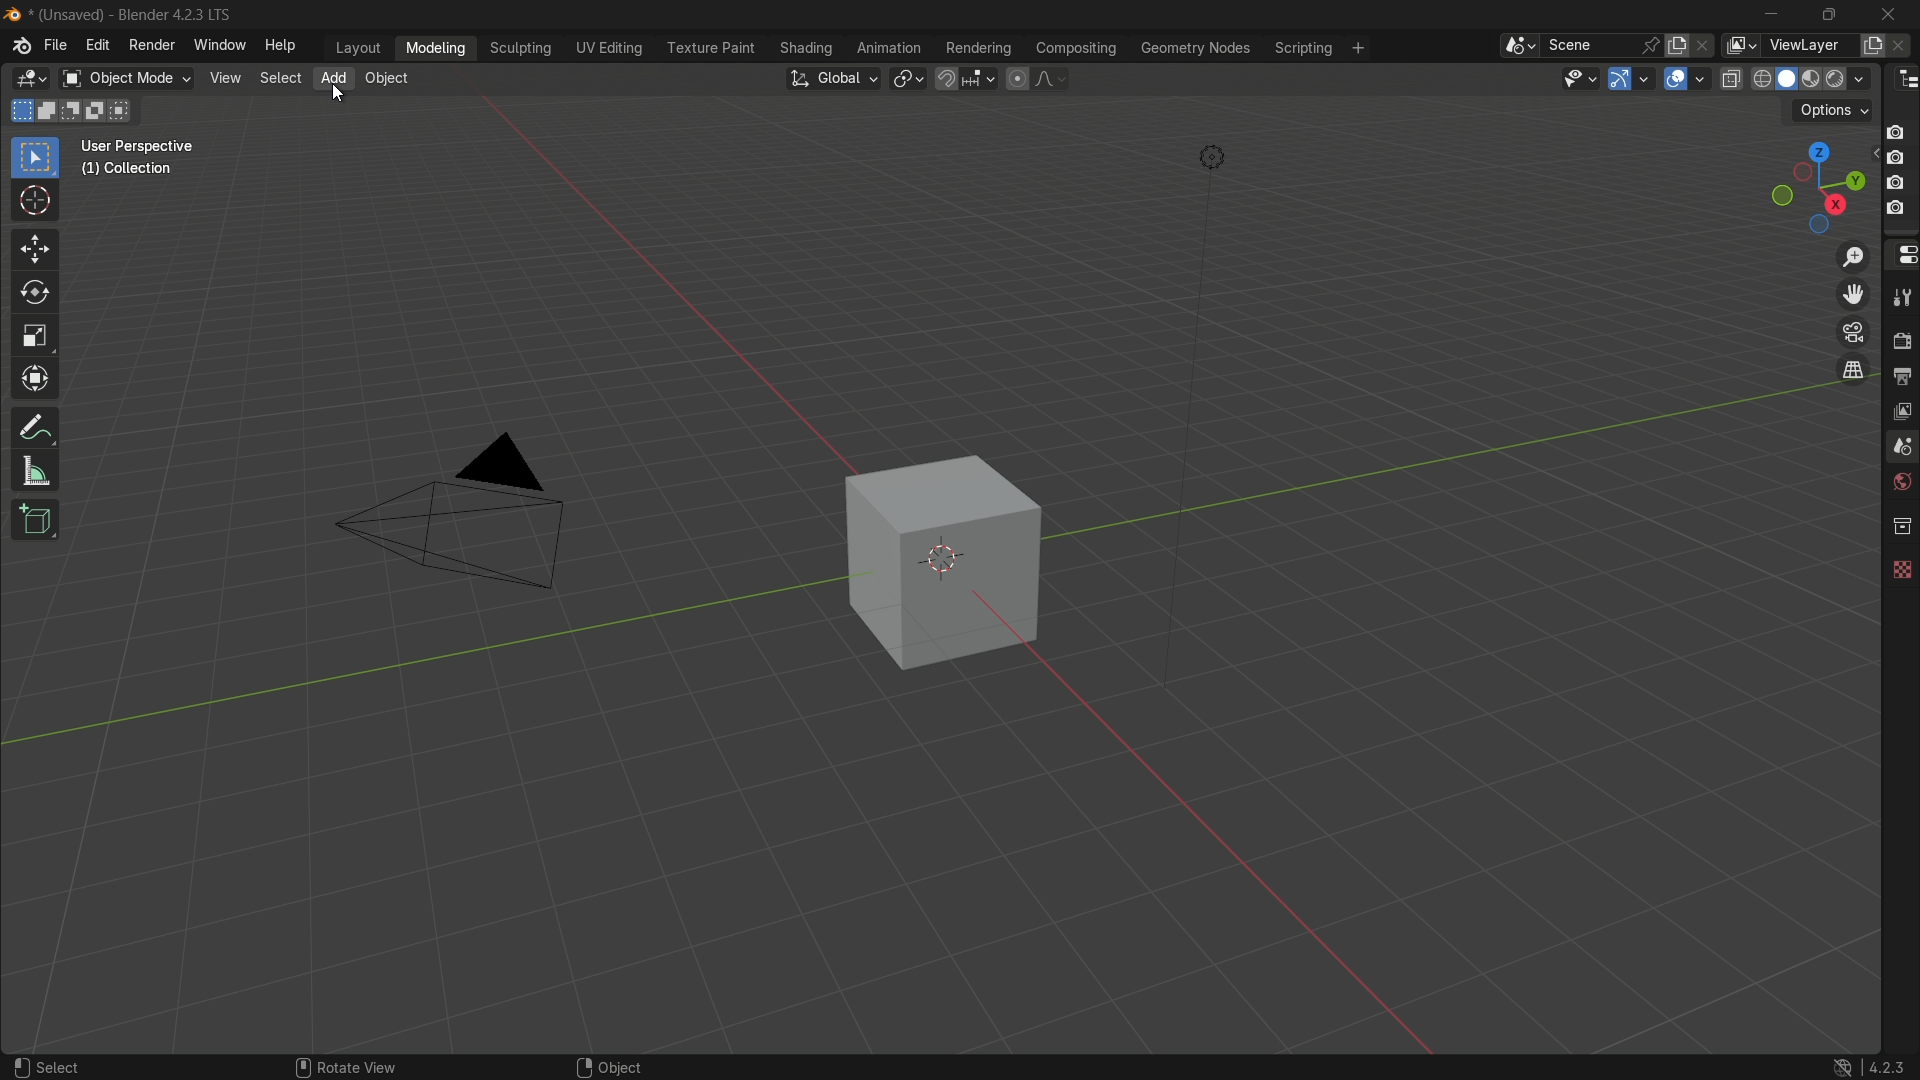 Image resolution: width=1920 pixels, height=1080 pixels. I want to click on add workplace, so click(1357, 47).